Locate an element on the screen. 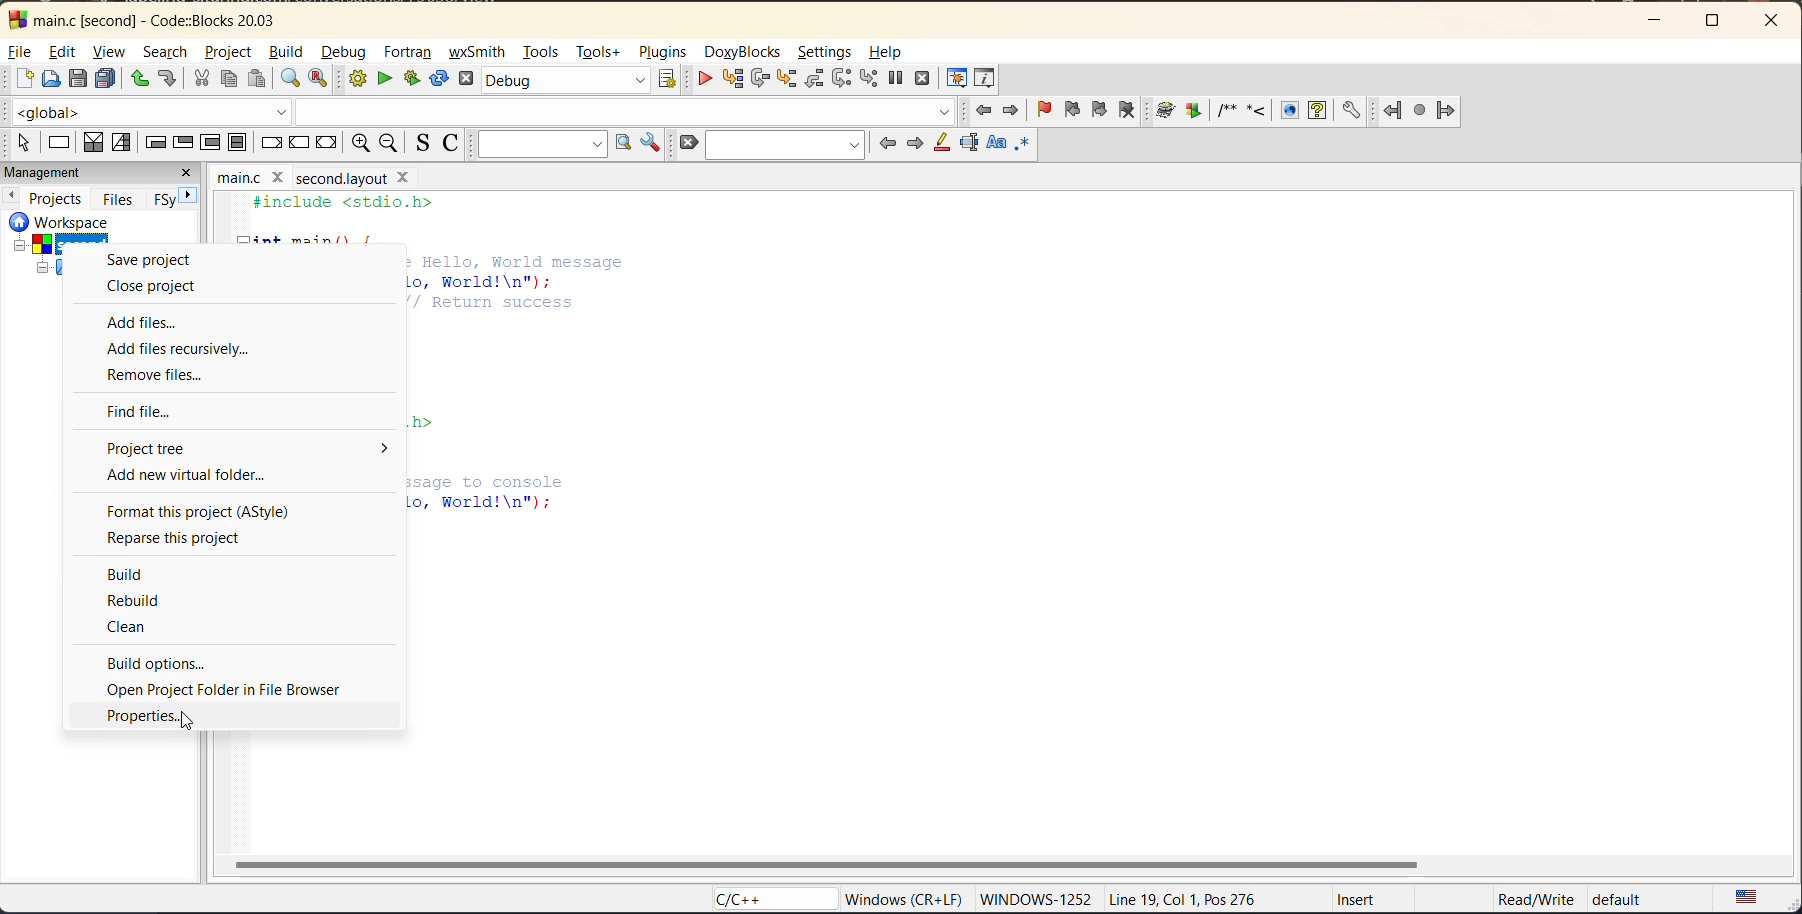 Image resolution: width=1802 pixels, height=914 pixels. zoom in is located at coordinates (359, 142).